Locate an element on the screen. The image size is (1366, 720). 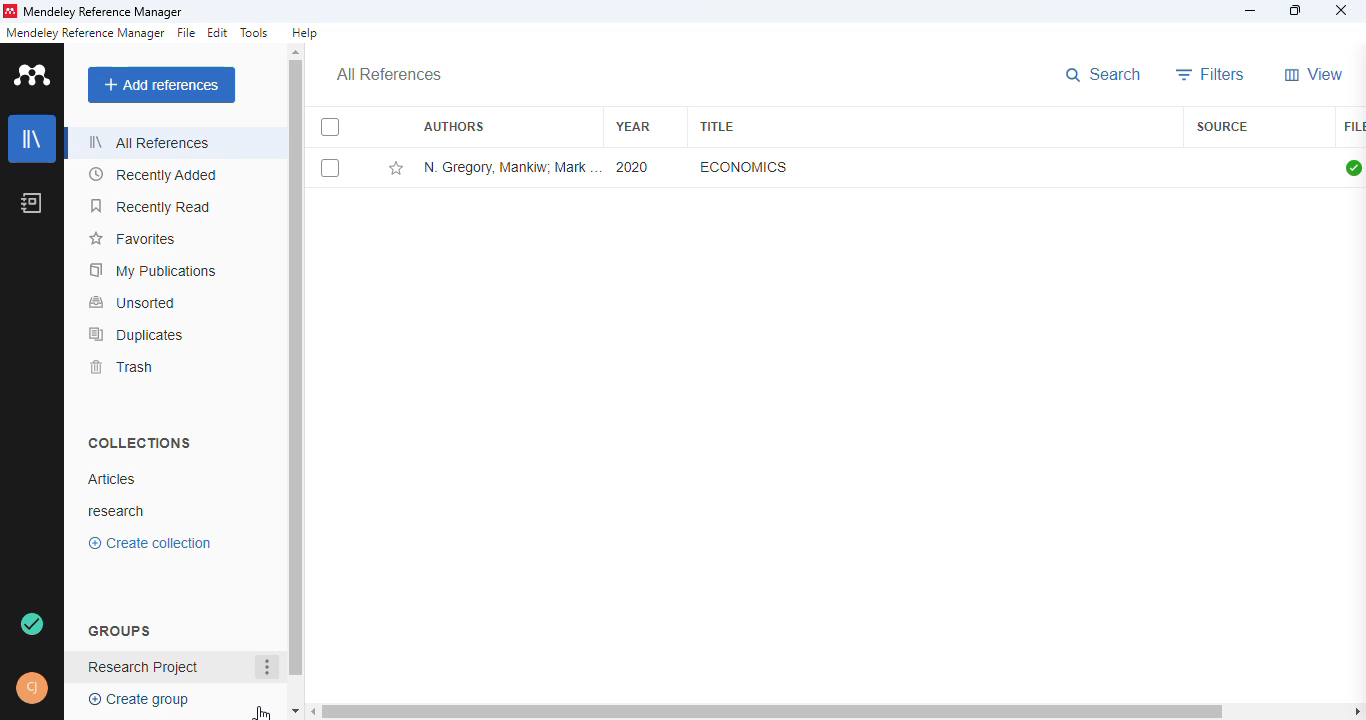
select is located at coordinates (330, 169).